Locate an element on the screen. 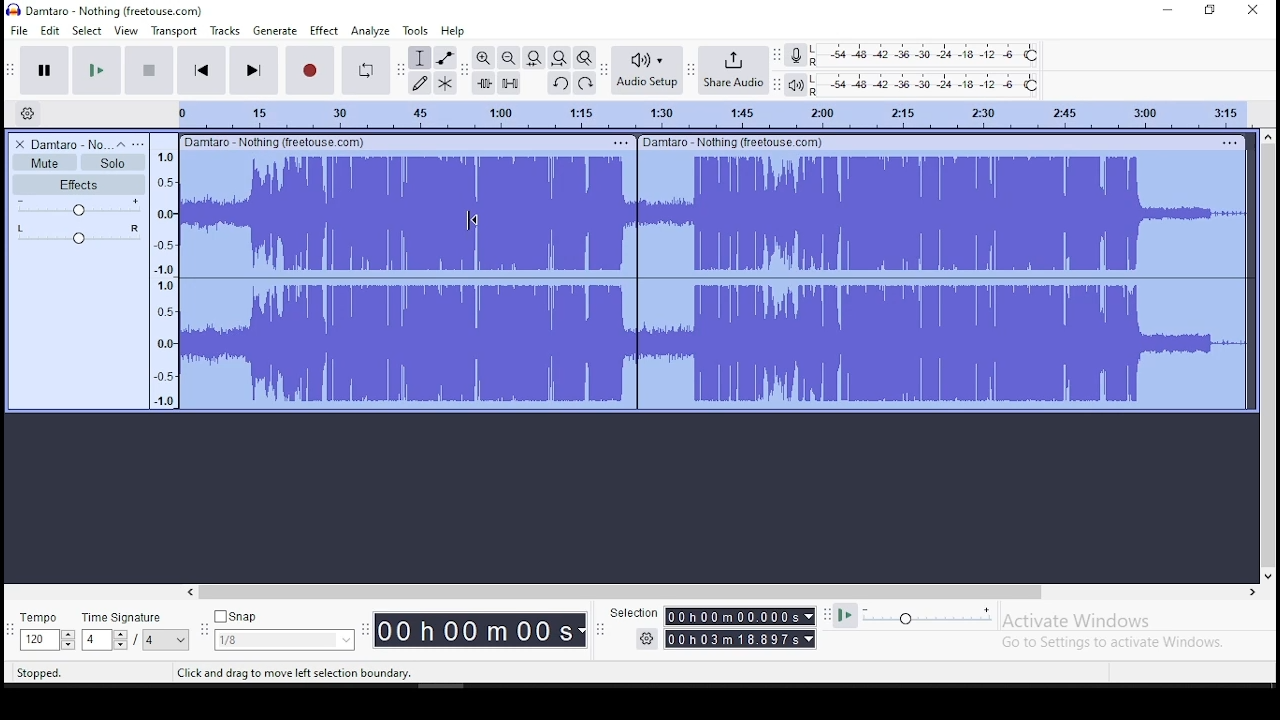  audio setup is located at coordinates (646, 71).